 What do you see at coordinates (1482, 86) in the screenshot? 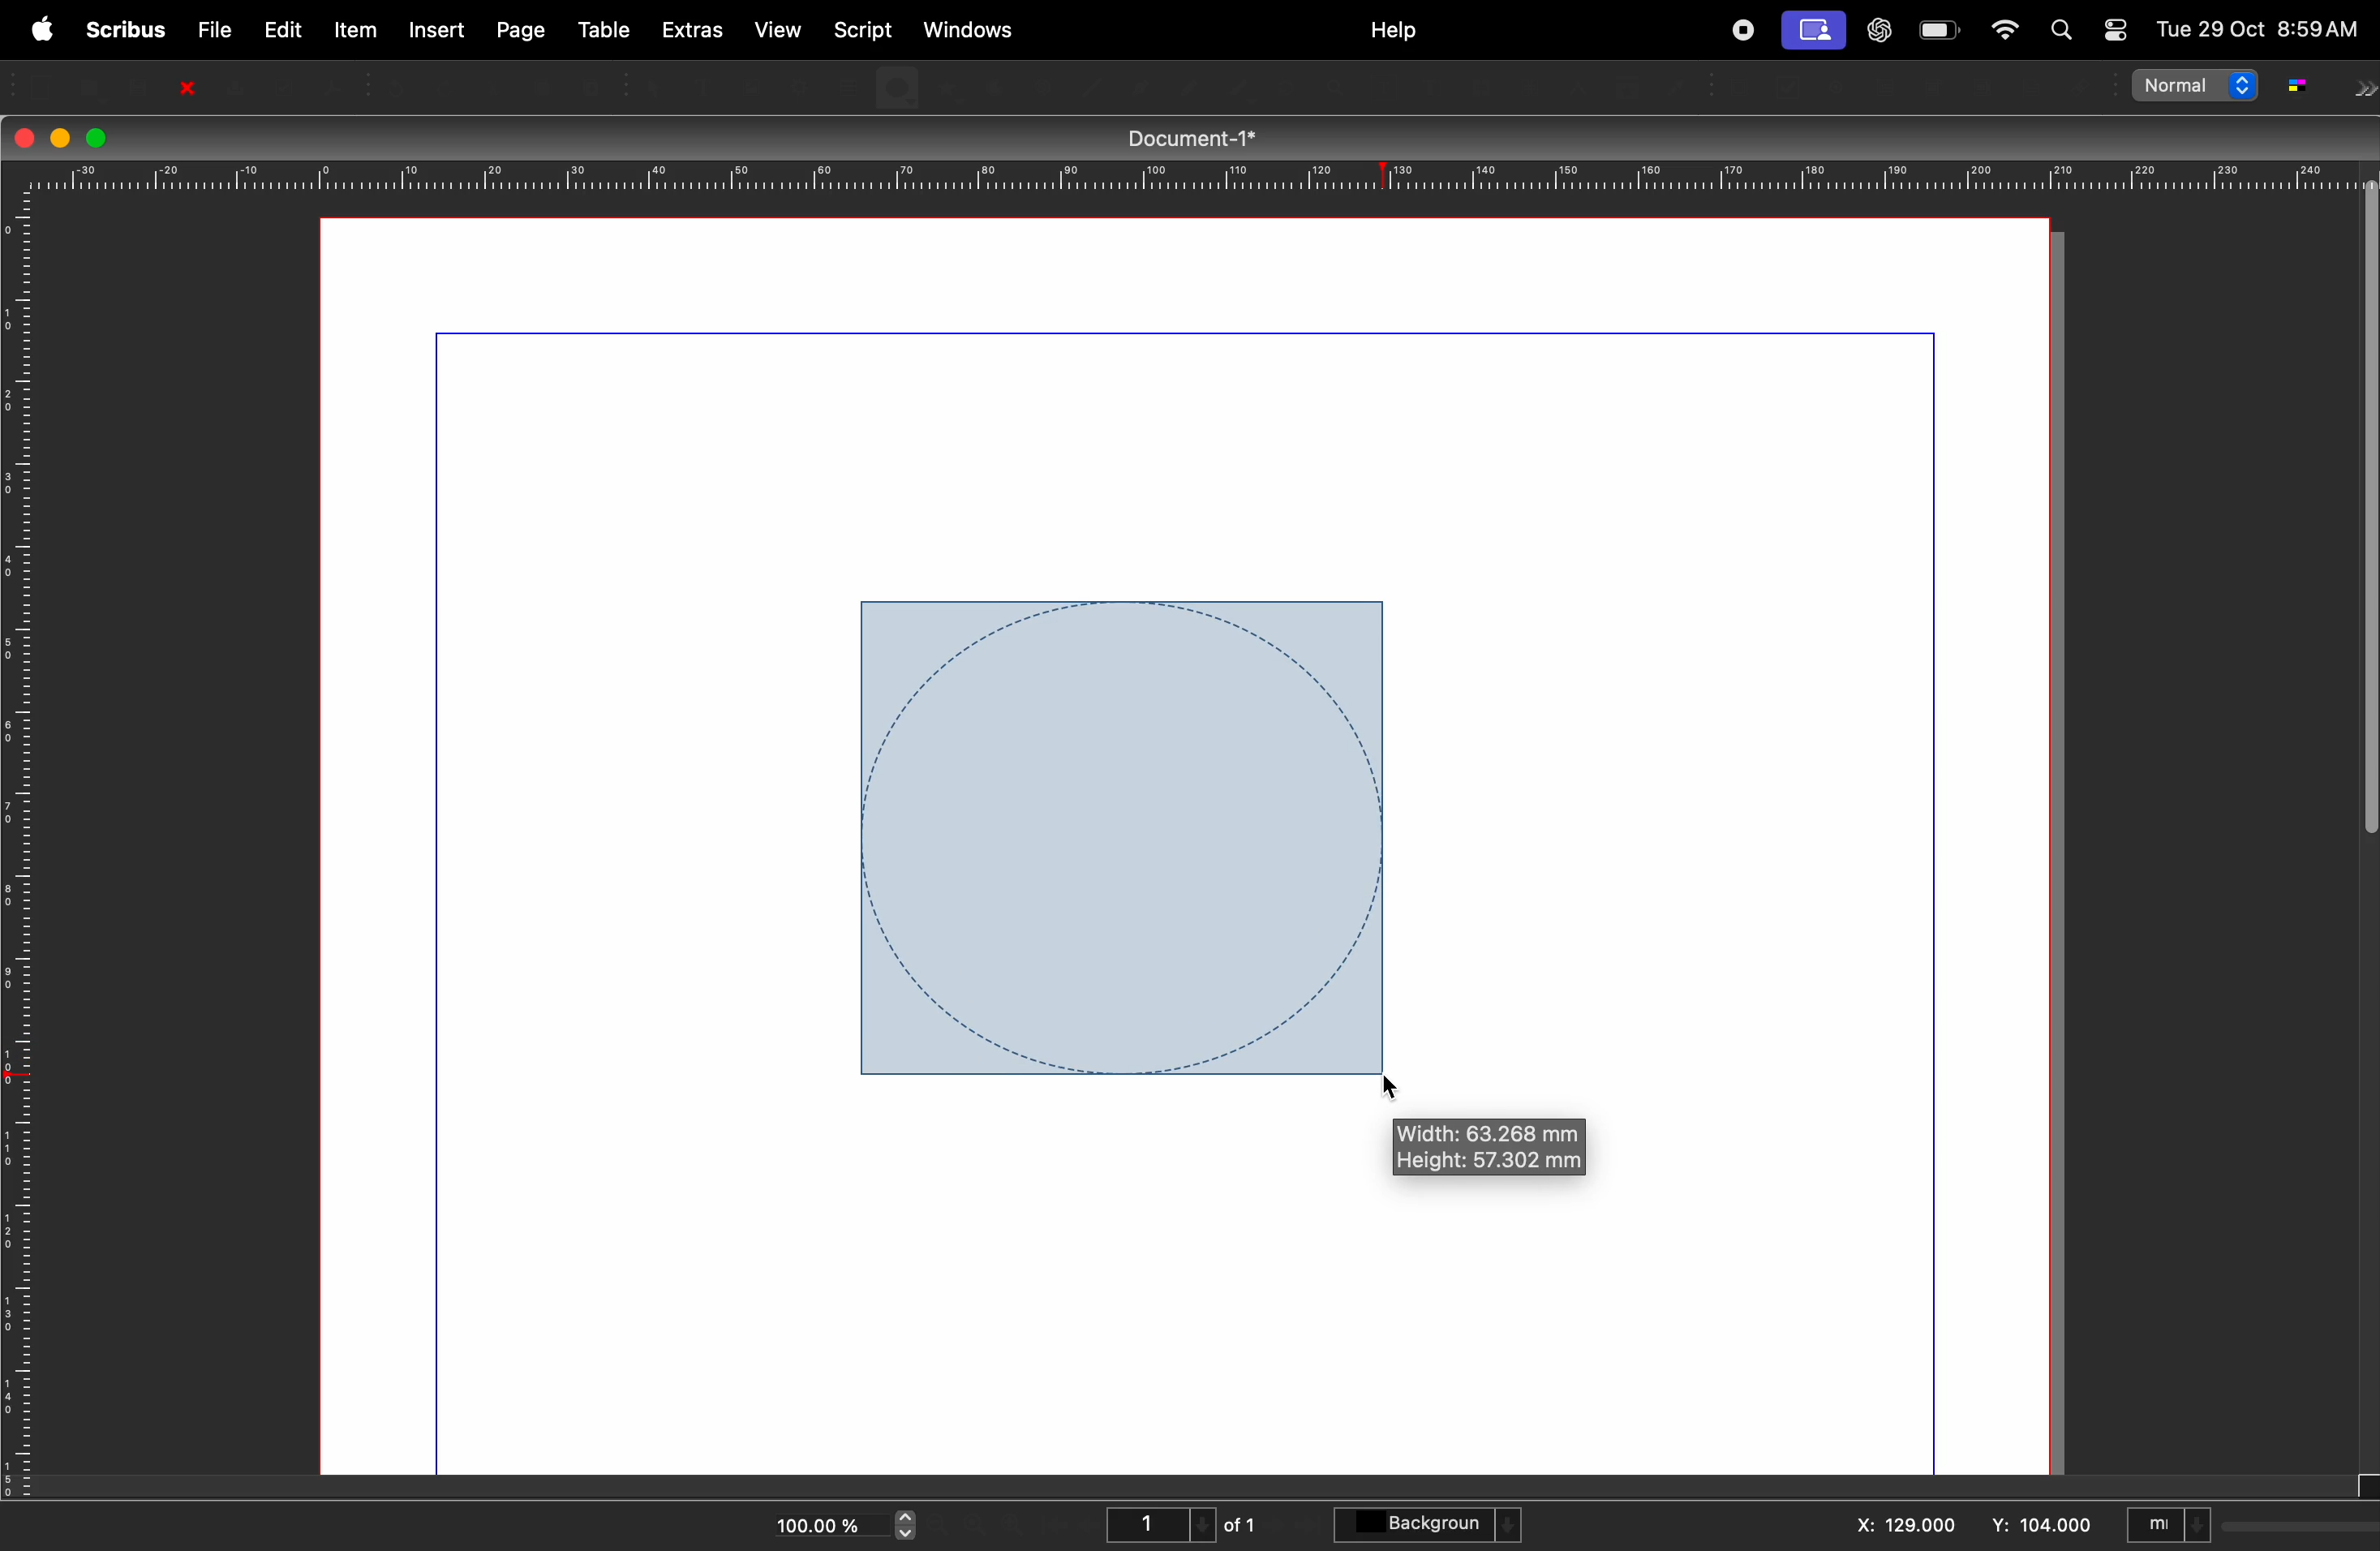
I see `Link text frames` at bounding box center [1482, 86].